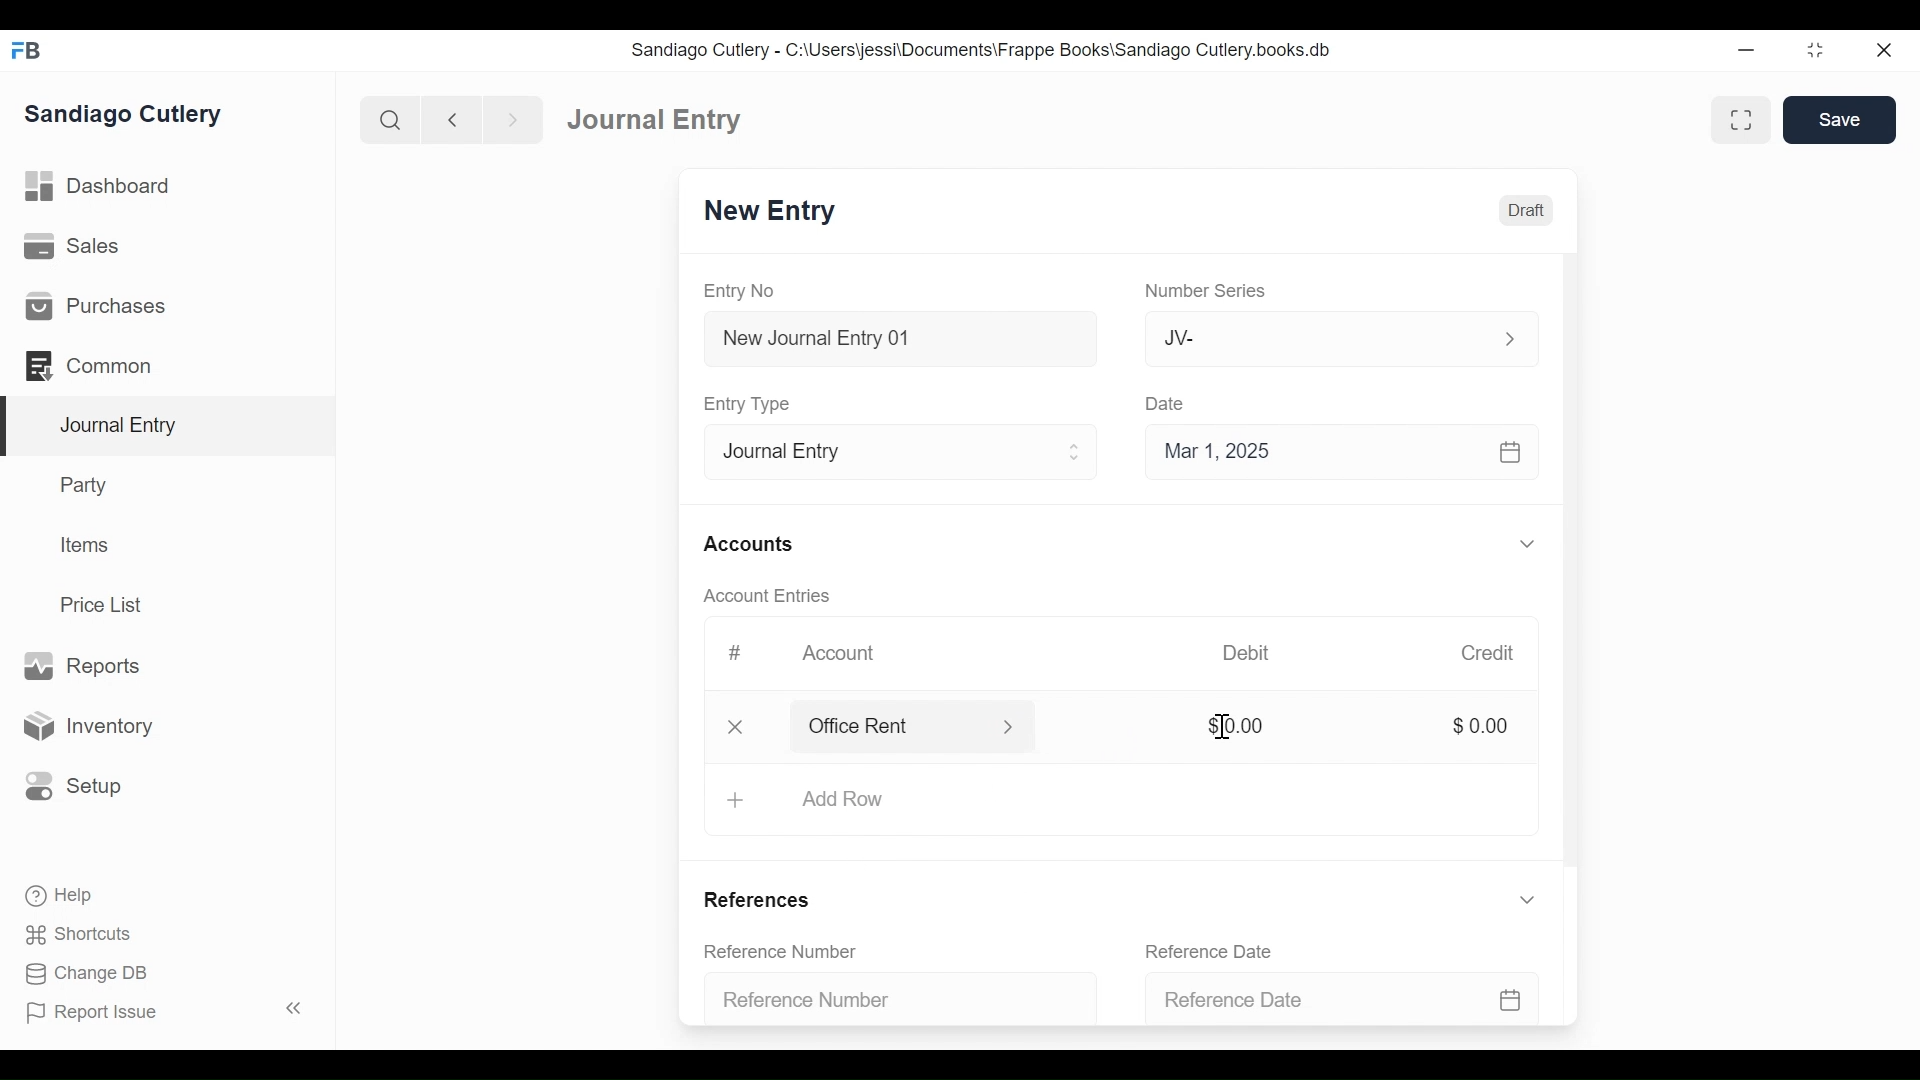 This screenshot has width=1920, height=1080. I want to click on back, so click(452, 118).